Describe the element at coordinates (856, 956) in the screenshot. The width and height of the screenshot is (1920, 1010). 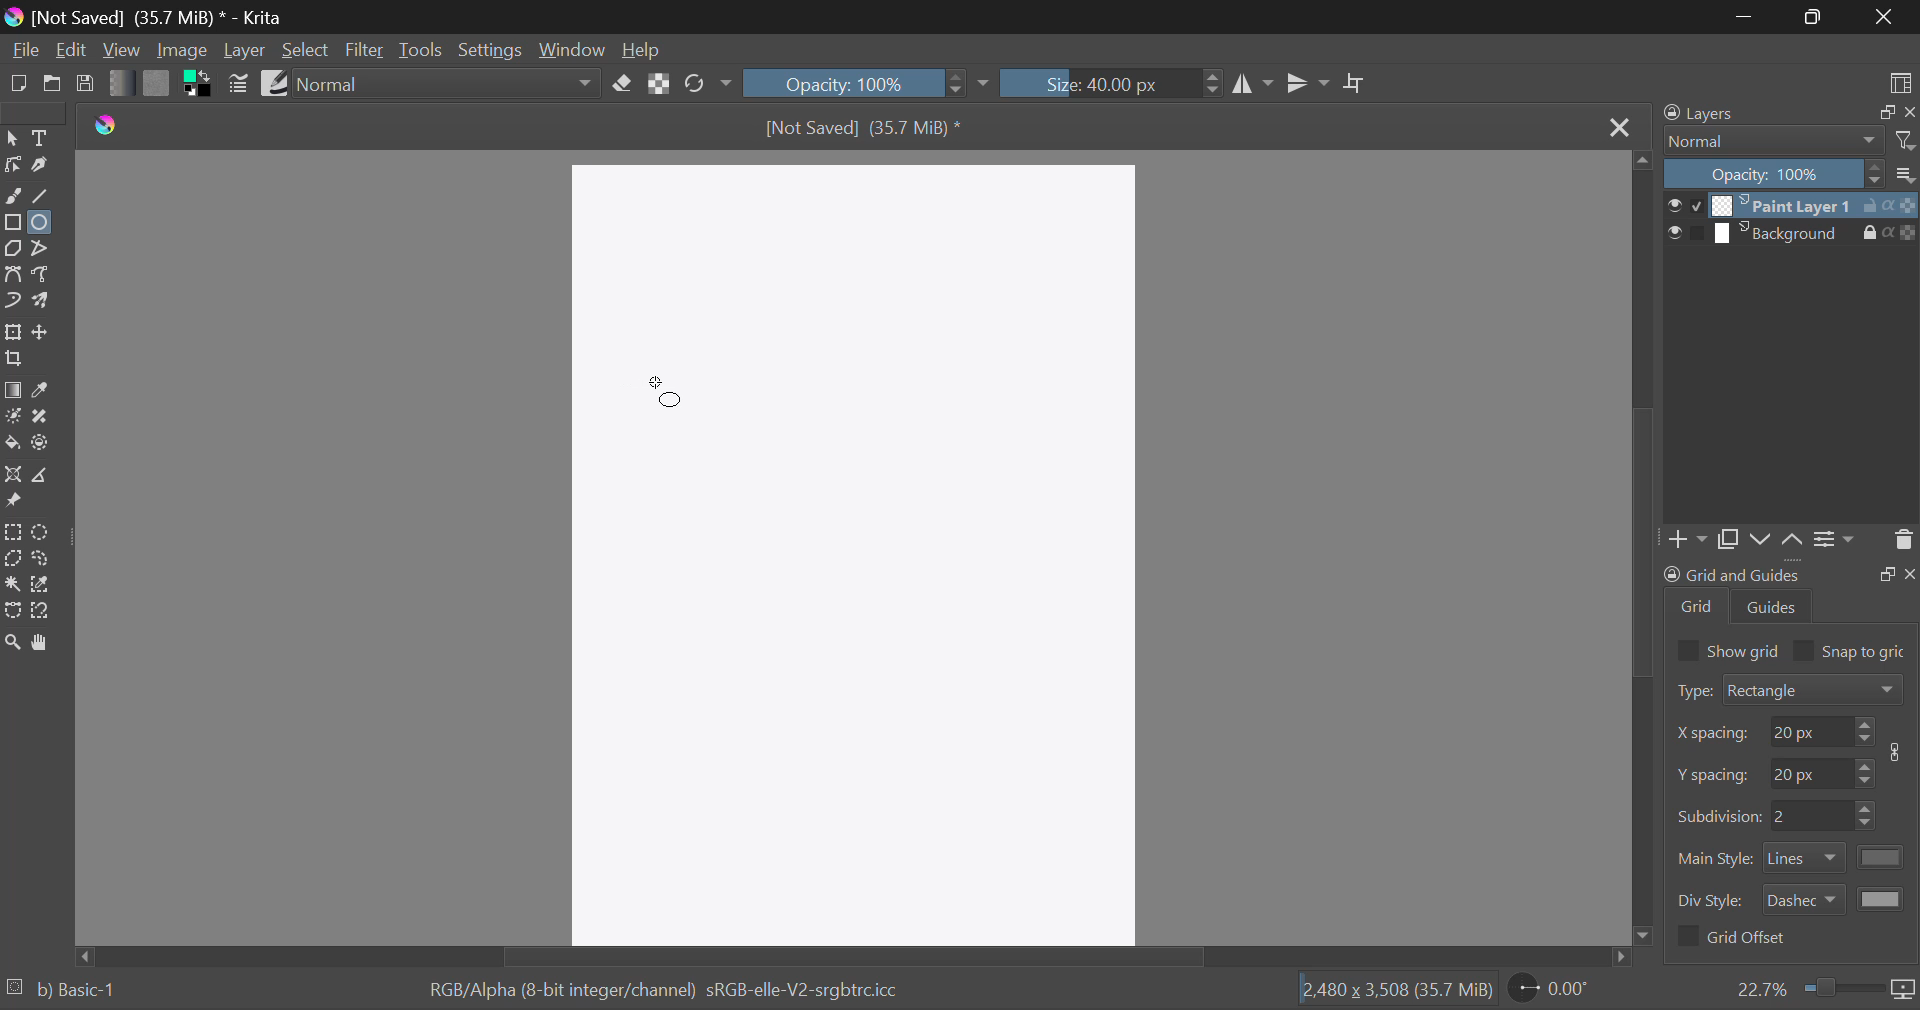
I see `Scroll Bar` at that location.